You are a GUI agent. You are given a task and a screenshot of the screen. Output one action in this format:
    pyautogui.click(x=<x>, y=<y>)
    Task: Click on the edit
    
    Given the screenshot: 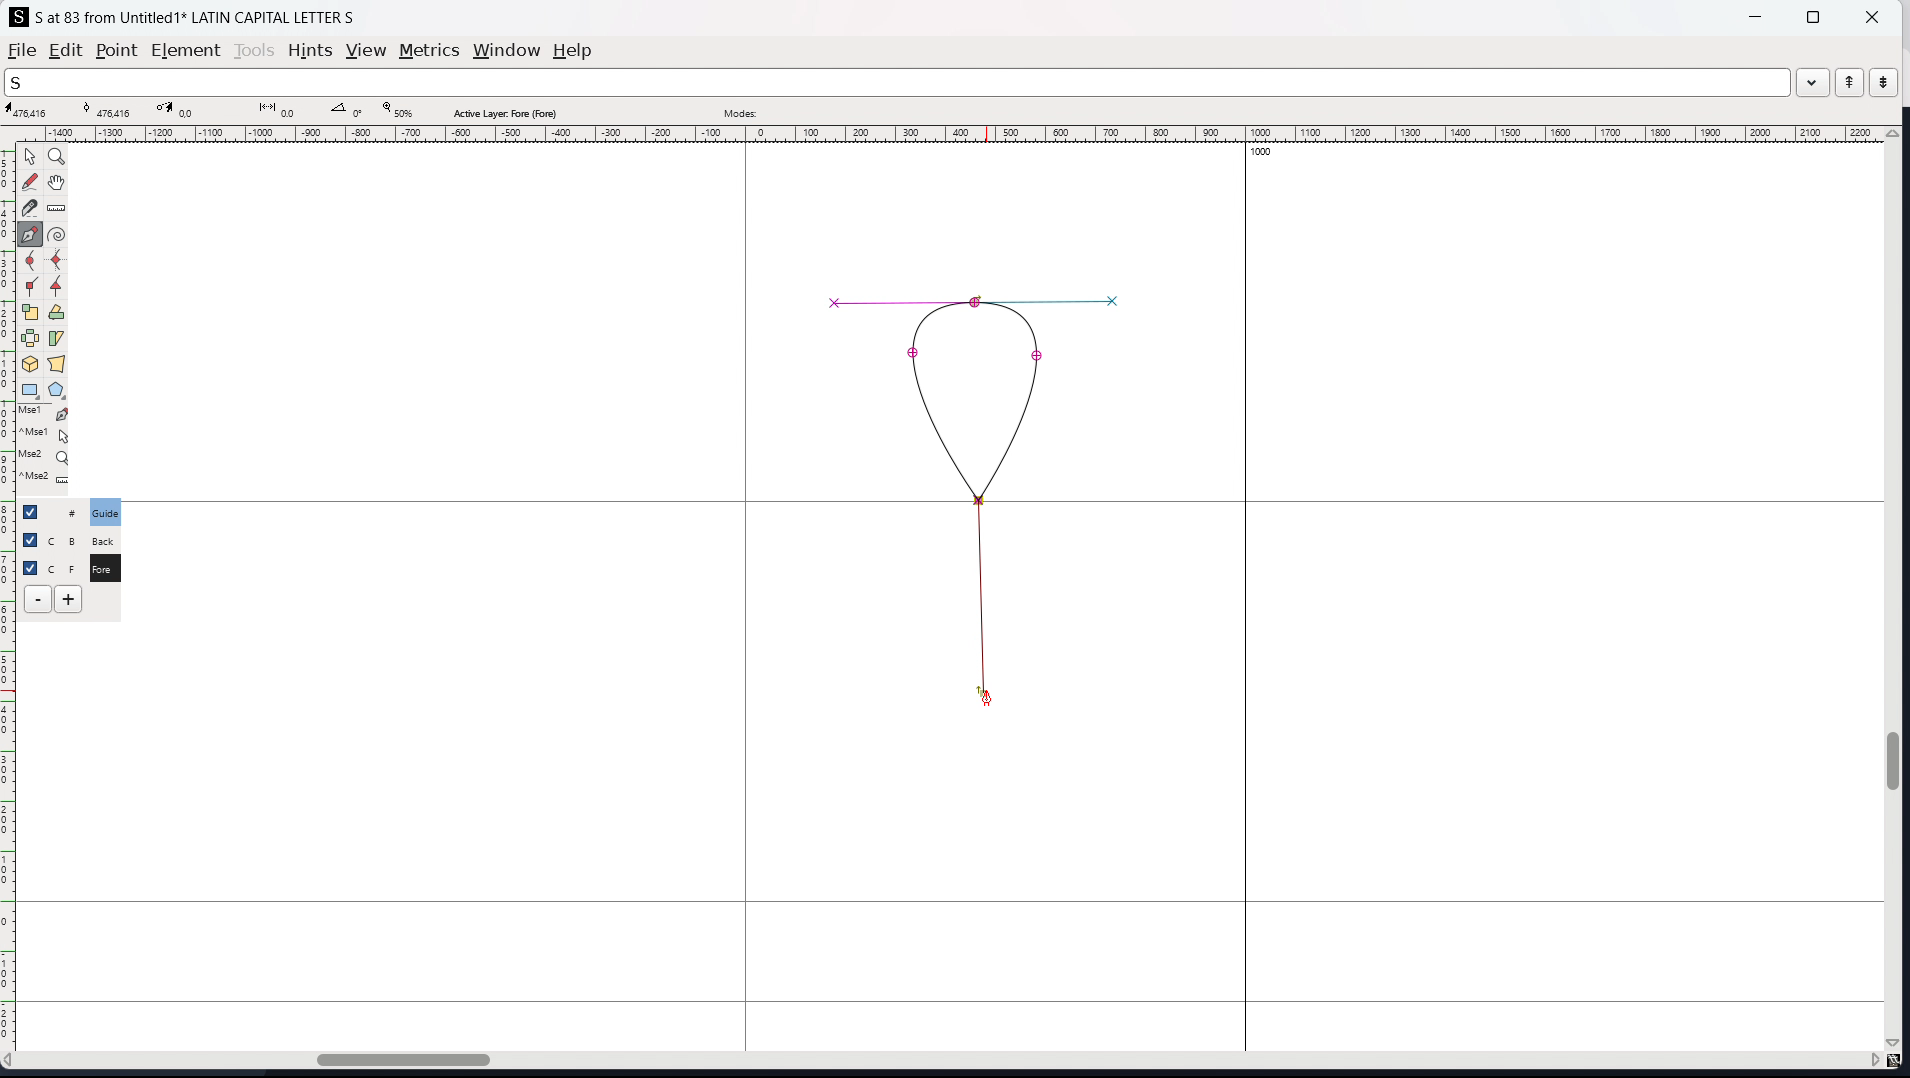 What is the action you would take?
    pyautogui.click(x=66, y=50)
    